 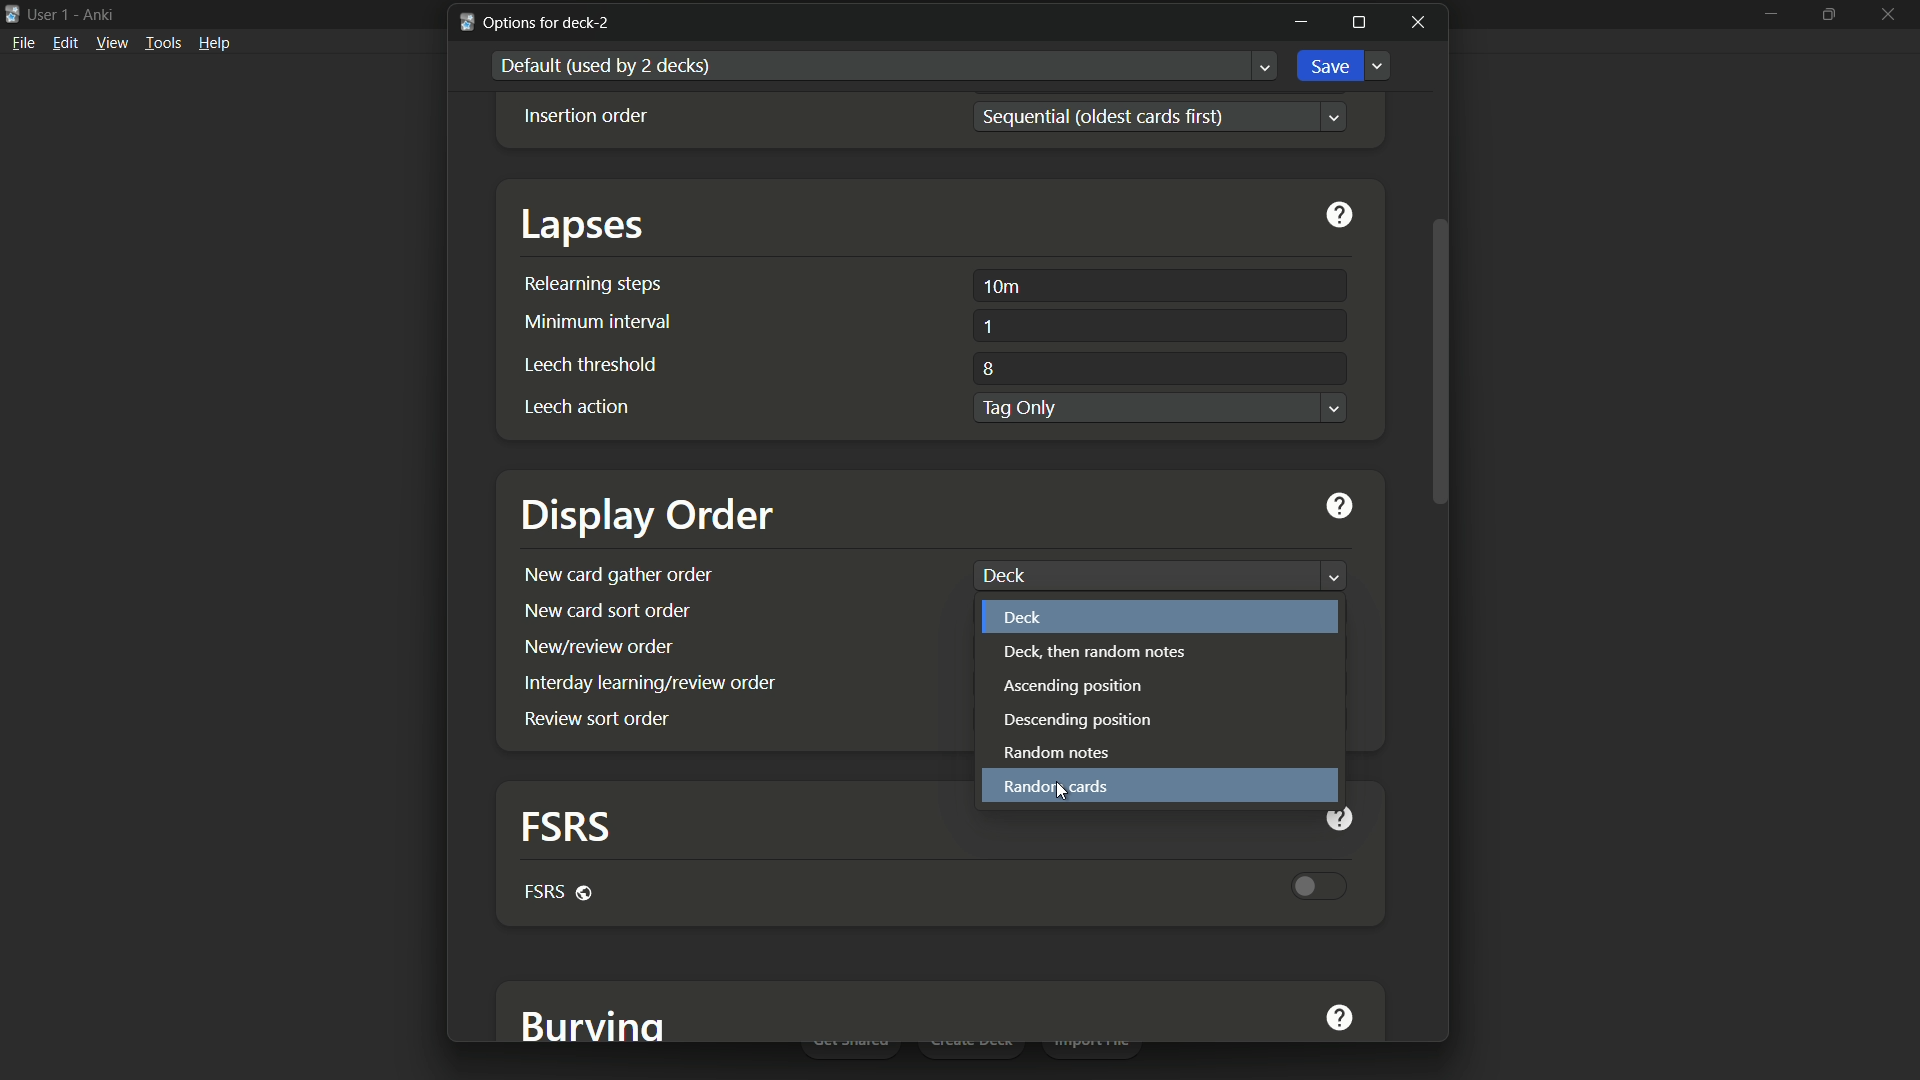 I want to click on lapses, so click(x=585, y=225).